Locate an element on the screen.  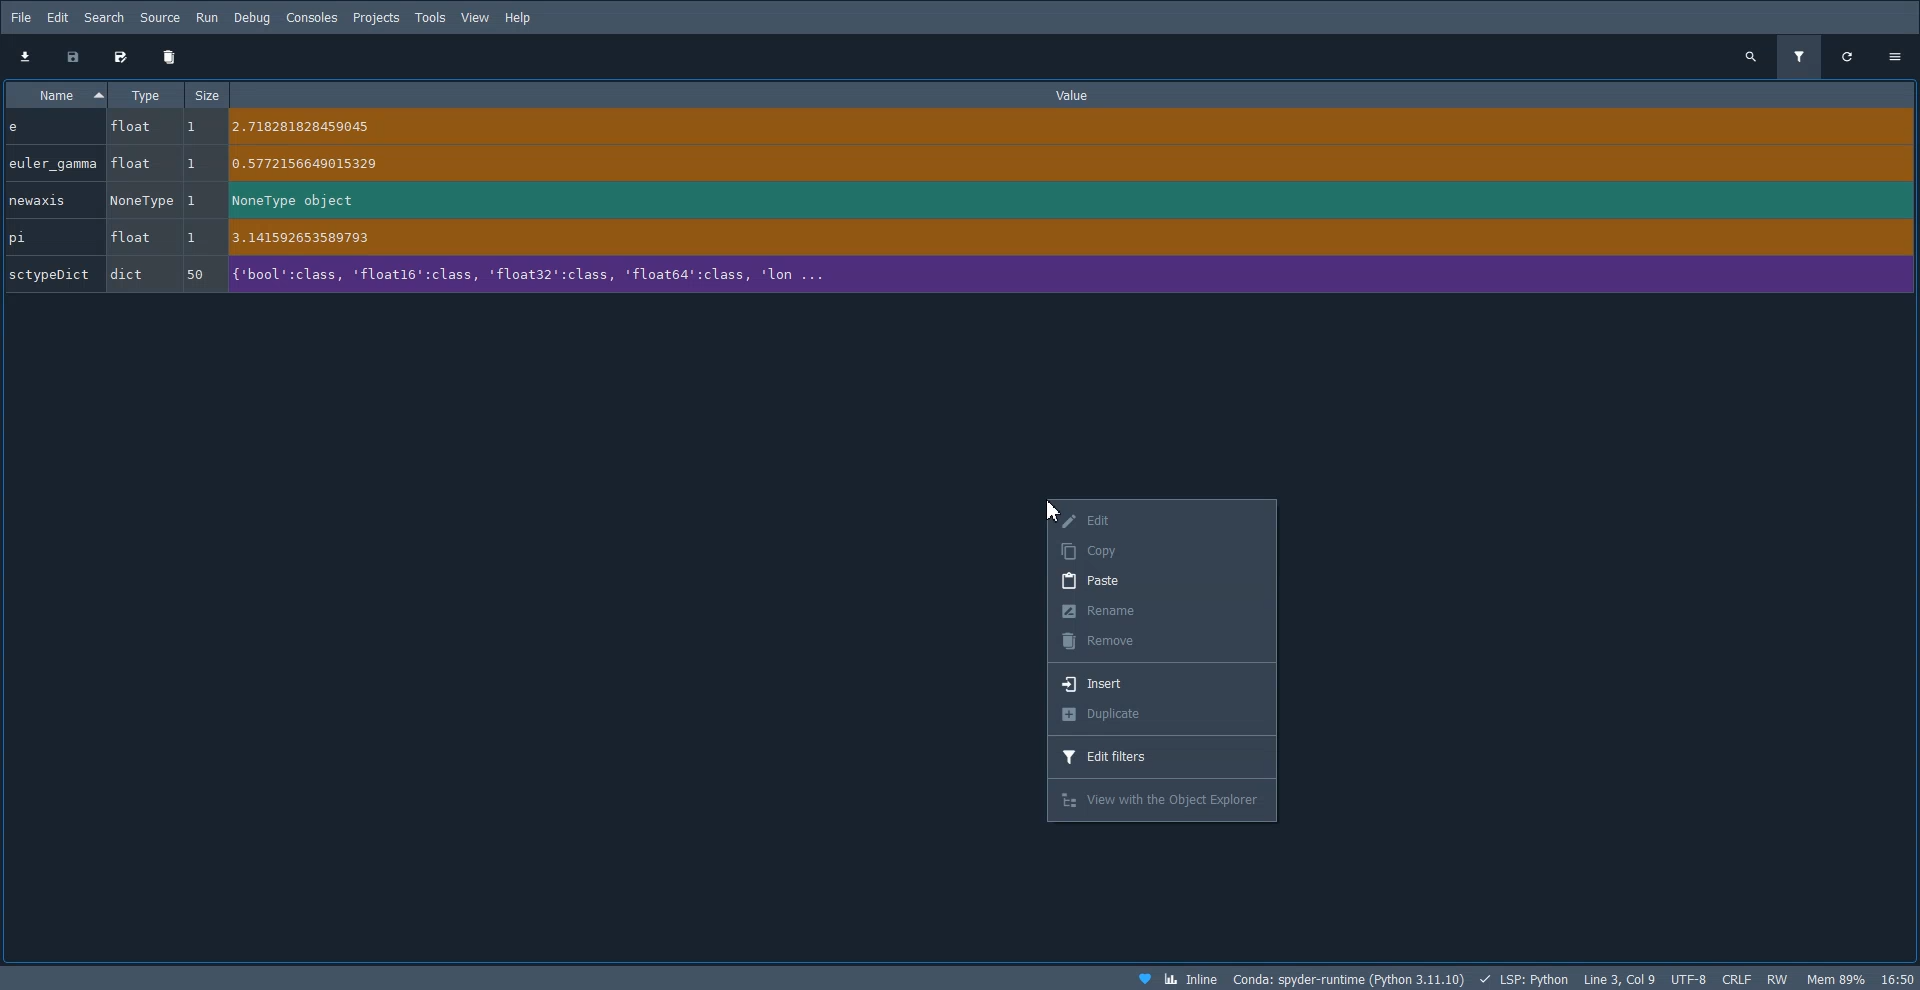
float is located at coordinates (131, 237).